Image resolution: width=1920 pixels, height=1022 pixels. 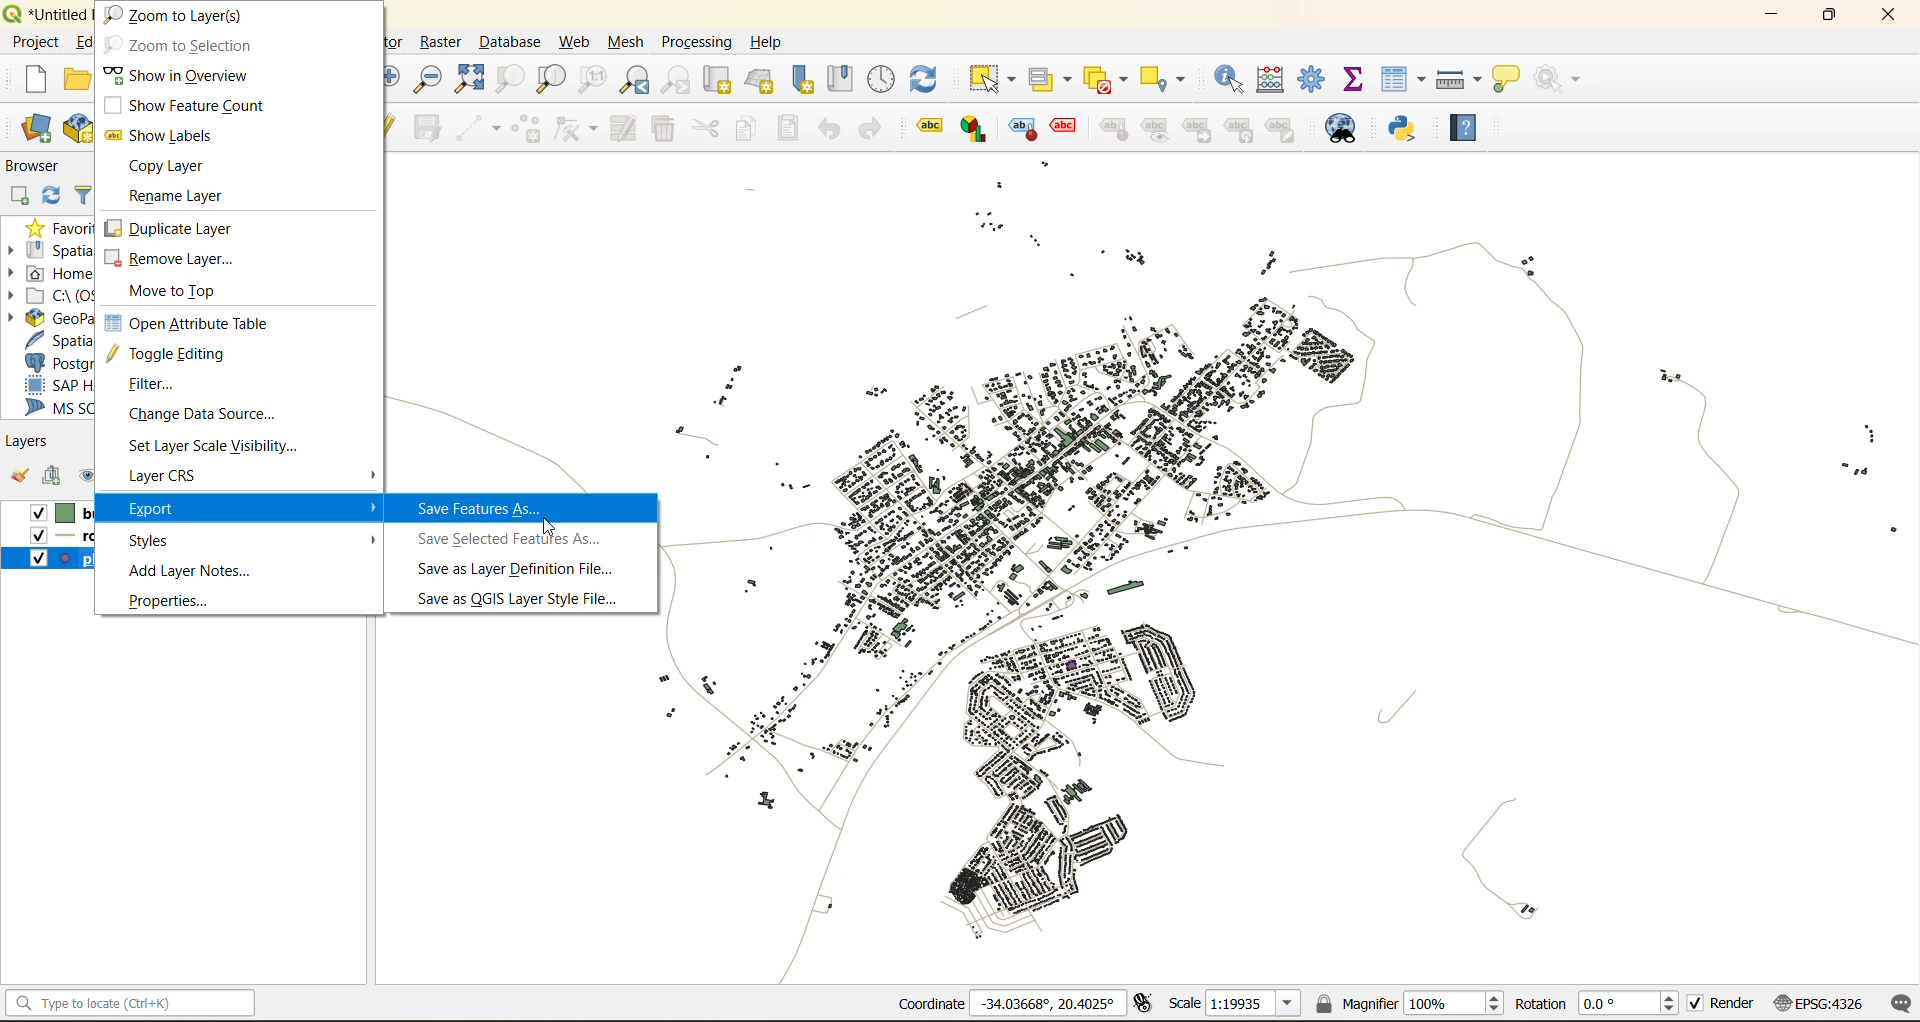 I want to click on maximize, so click(x=1828, y=17).